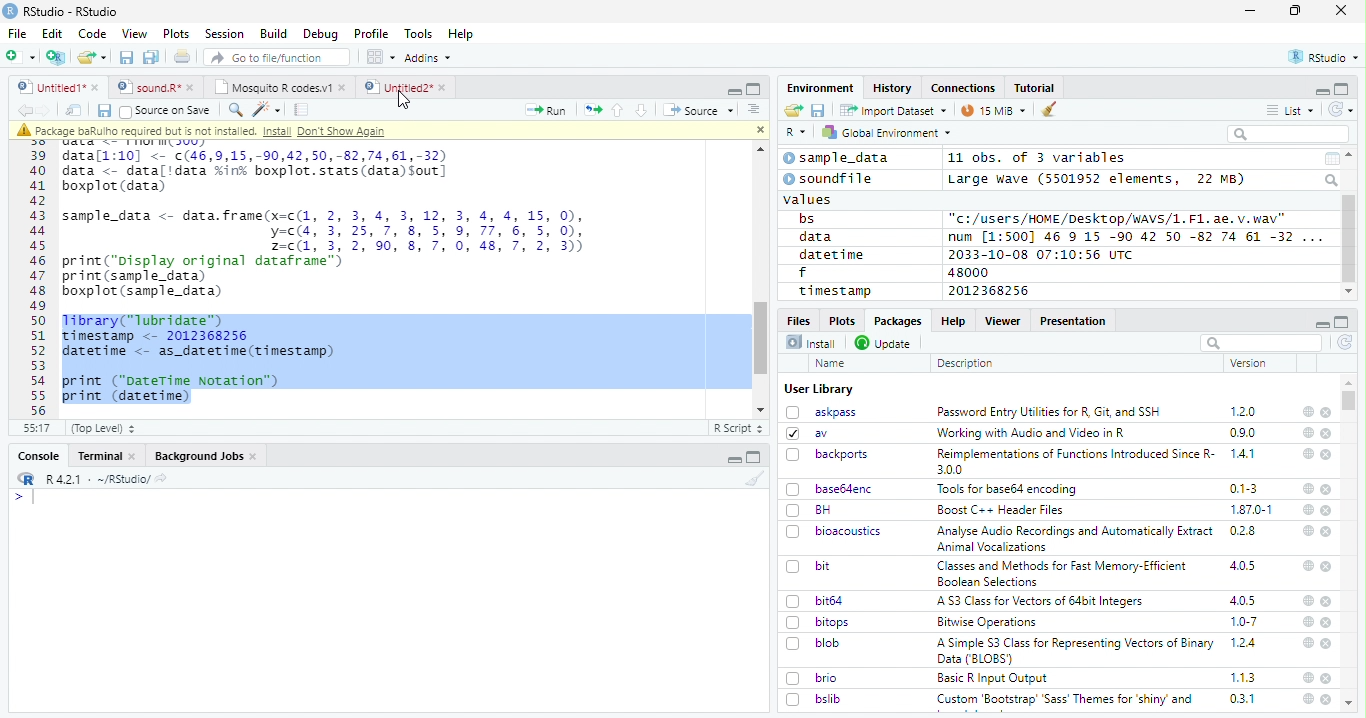 This screenshot has height=718, width=1366. I want to click on ‘Working with Audio and Video inR, so click(1033, 433).